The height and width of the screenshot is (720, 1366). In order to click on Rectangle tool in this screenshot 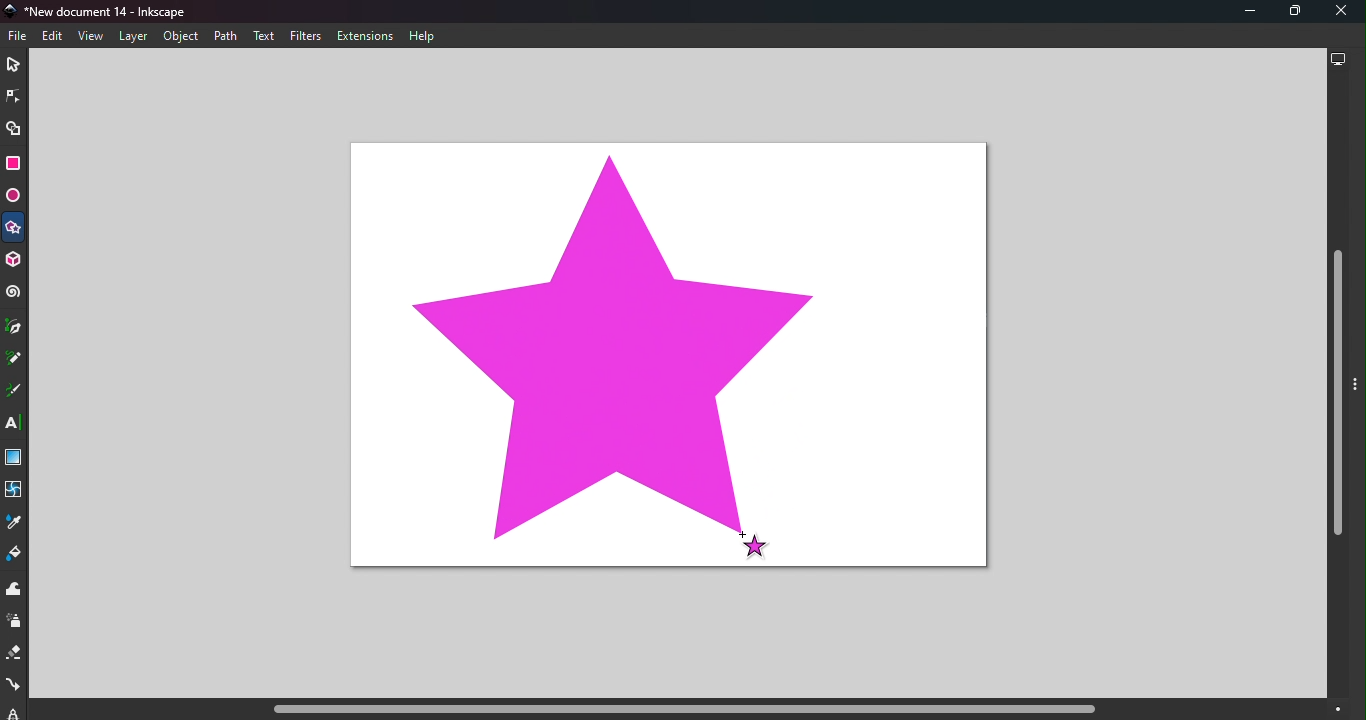, I will do `click(13, 166)`.